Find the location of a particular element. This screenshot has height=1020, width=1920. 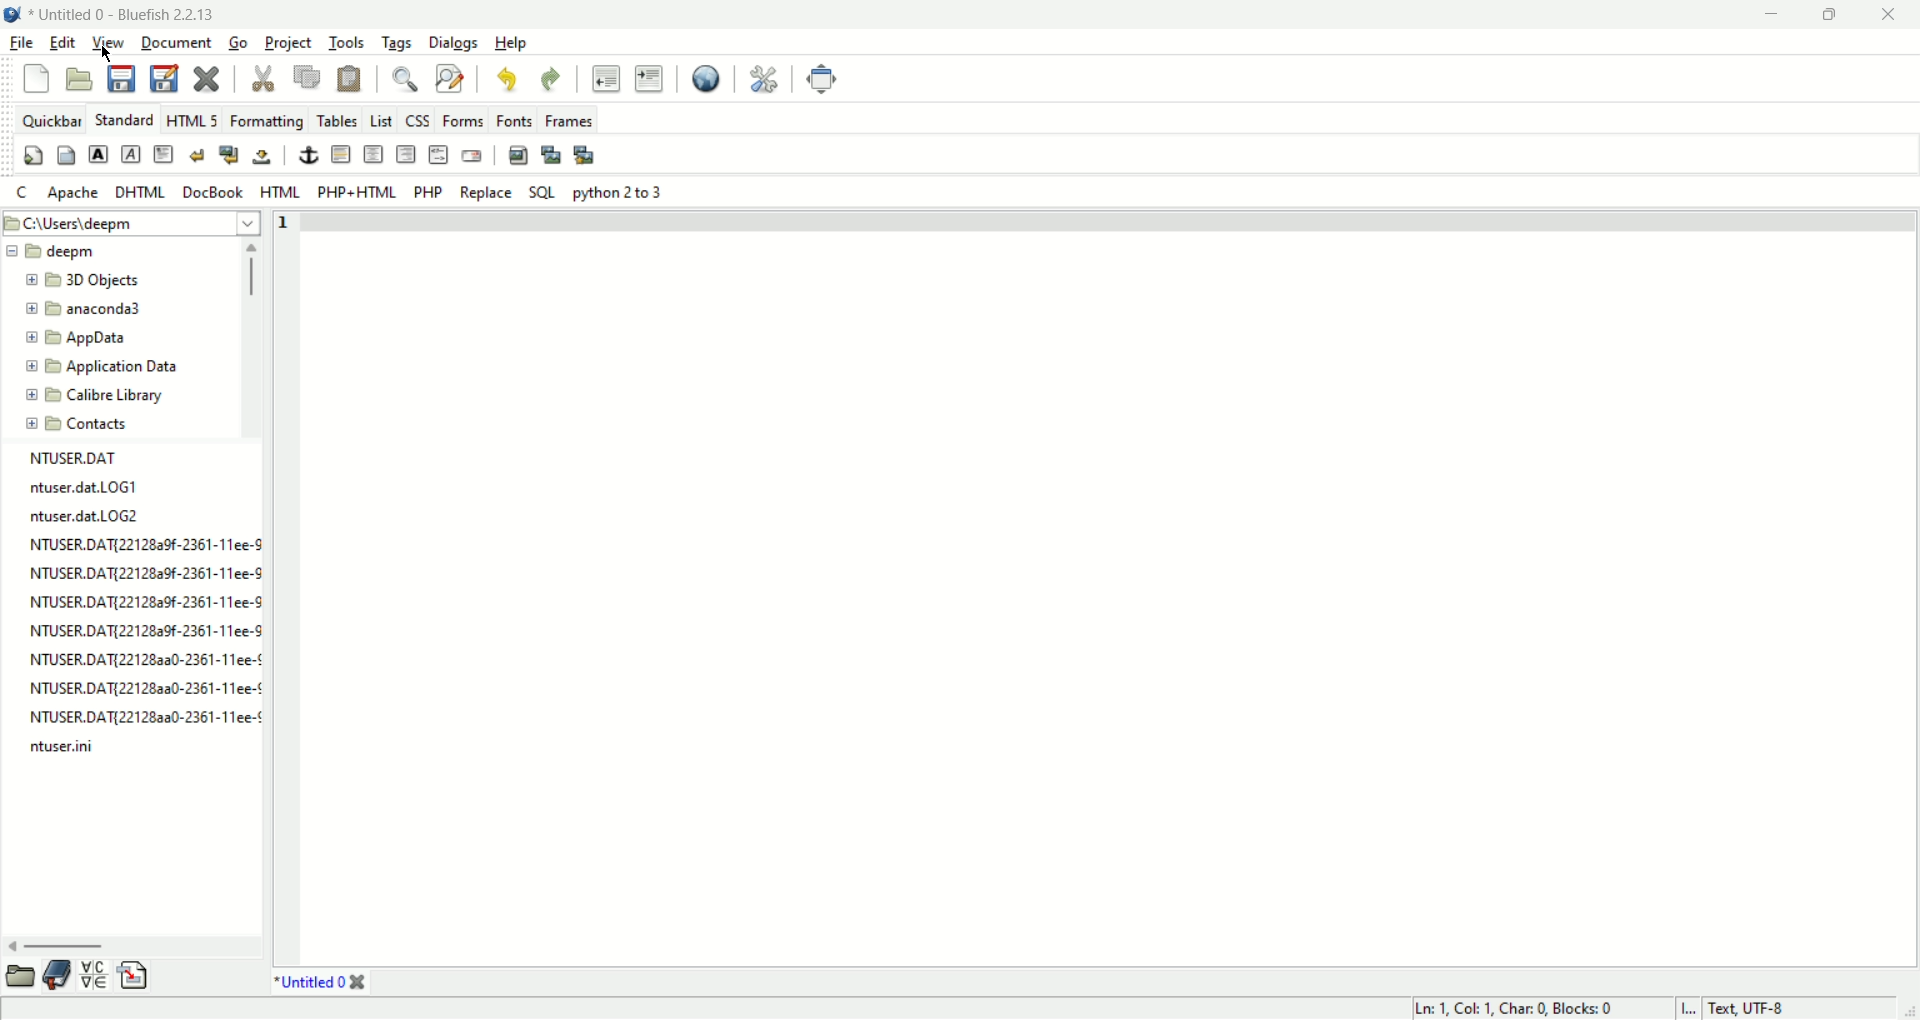

open file is located at coordinates (78, 80).